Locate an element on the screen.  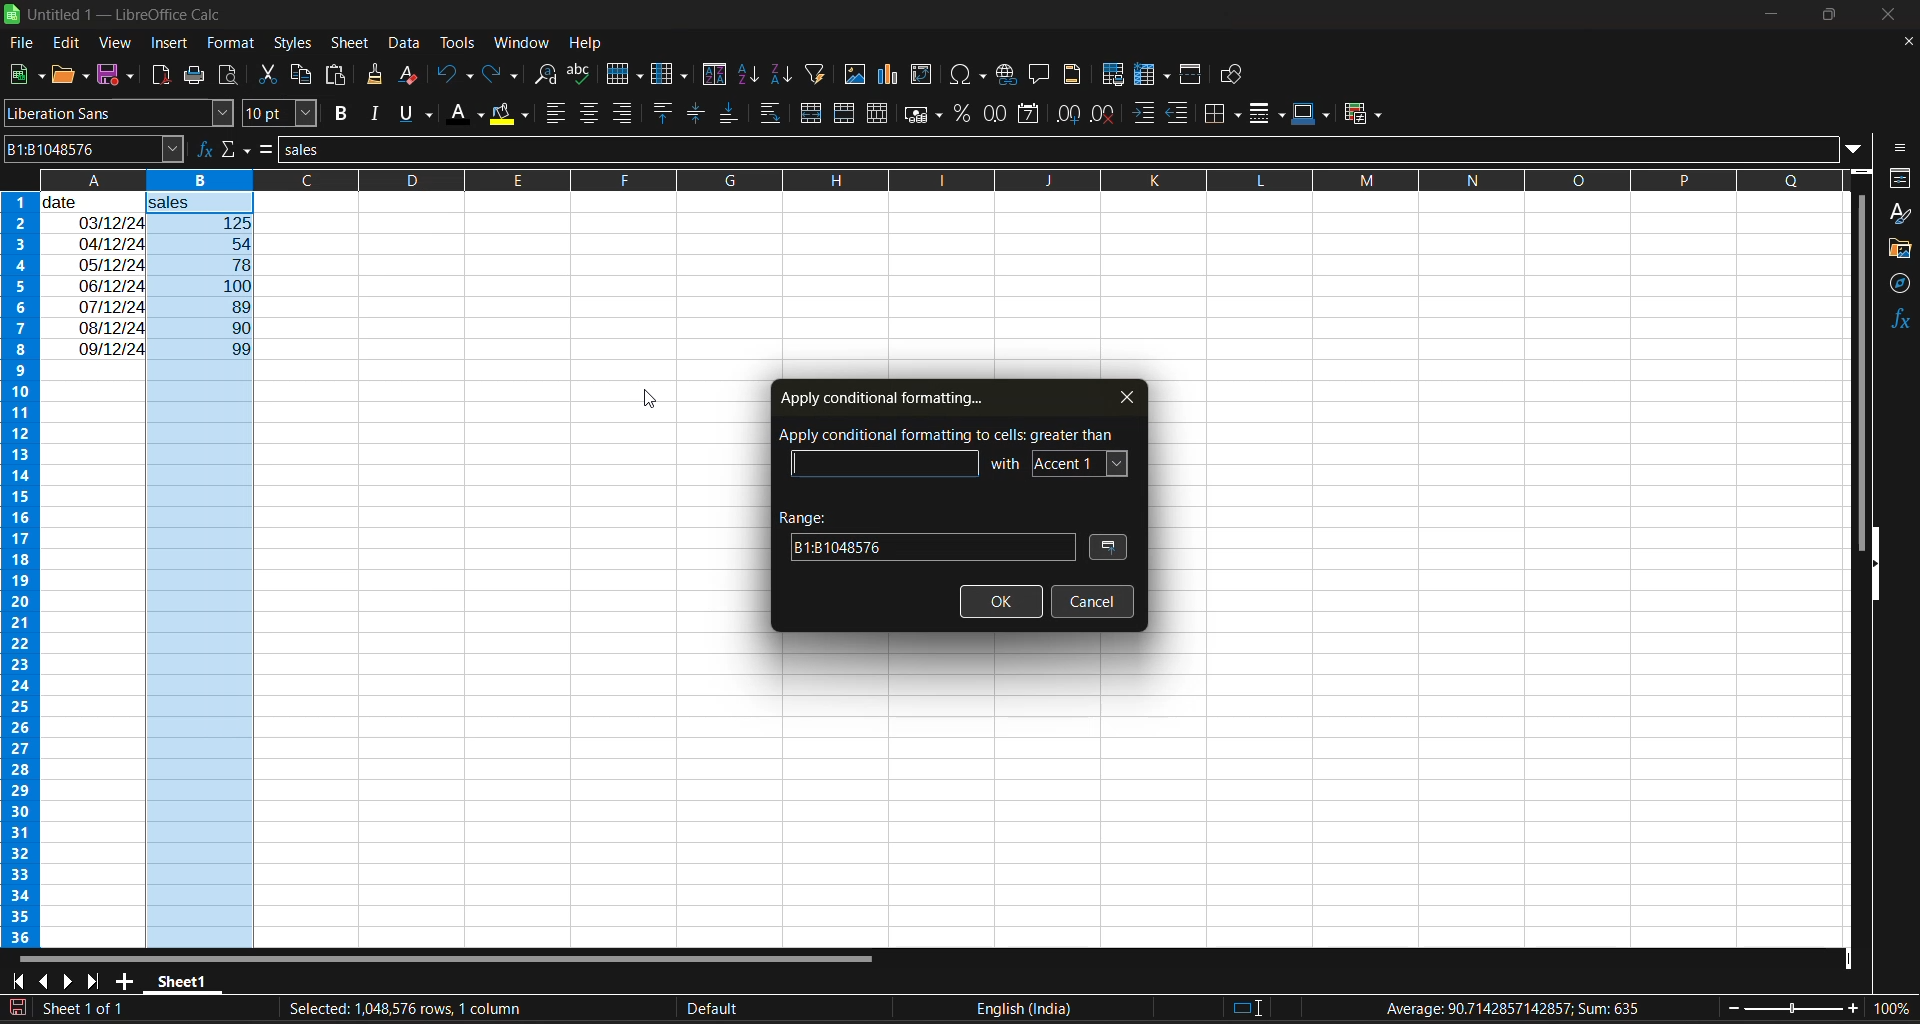
merge and center is located at coordinates (814, 113).